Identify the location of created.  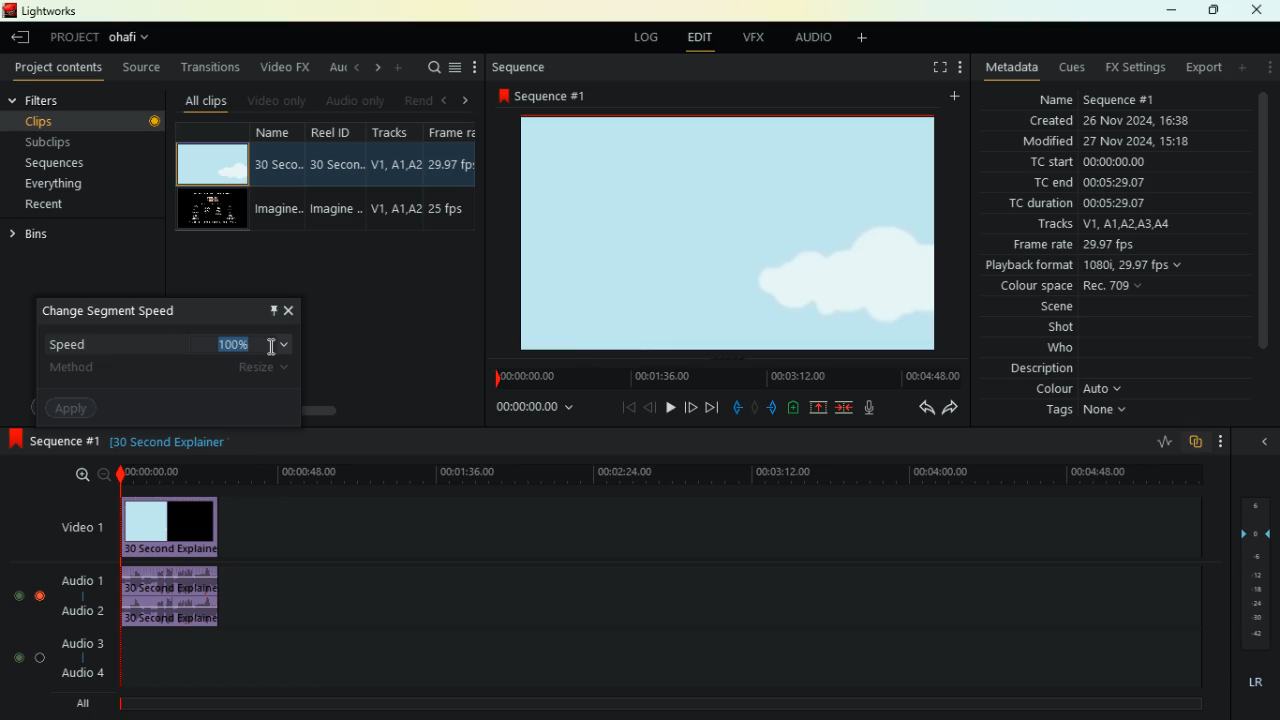
(1111, 120).